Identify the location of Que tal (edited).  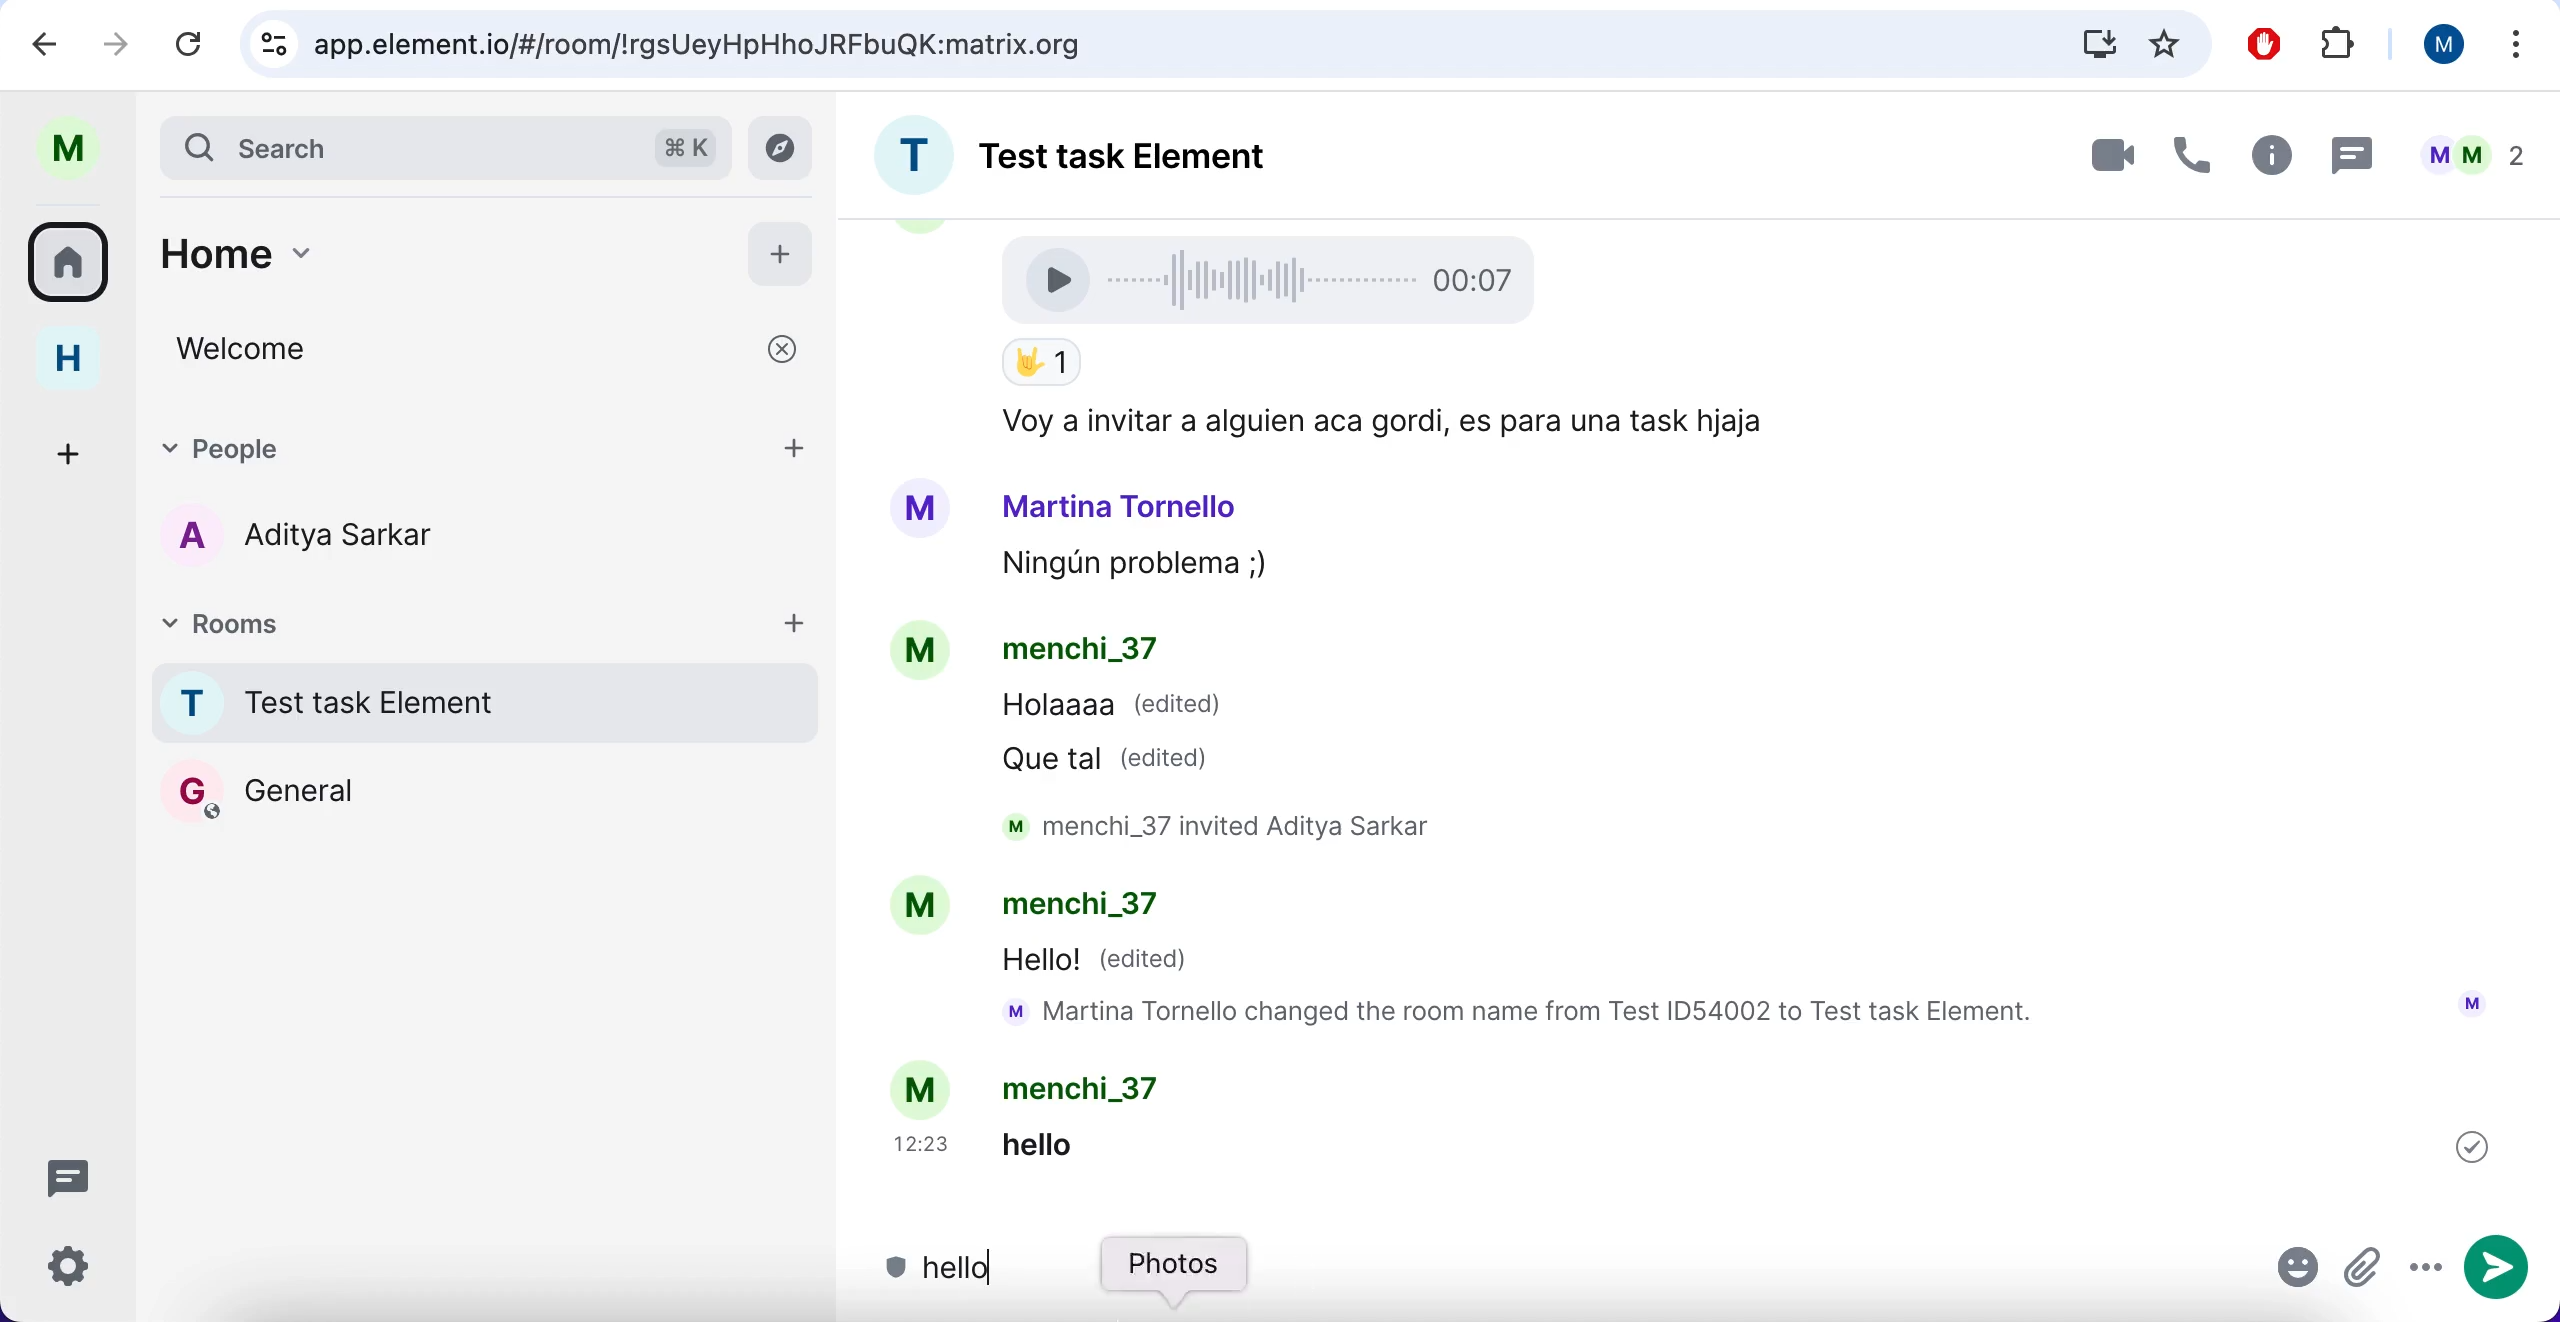
(1115, 758).